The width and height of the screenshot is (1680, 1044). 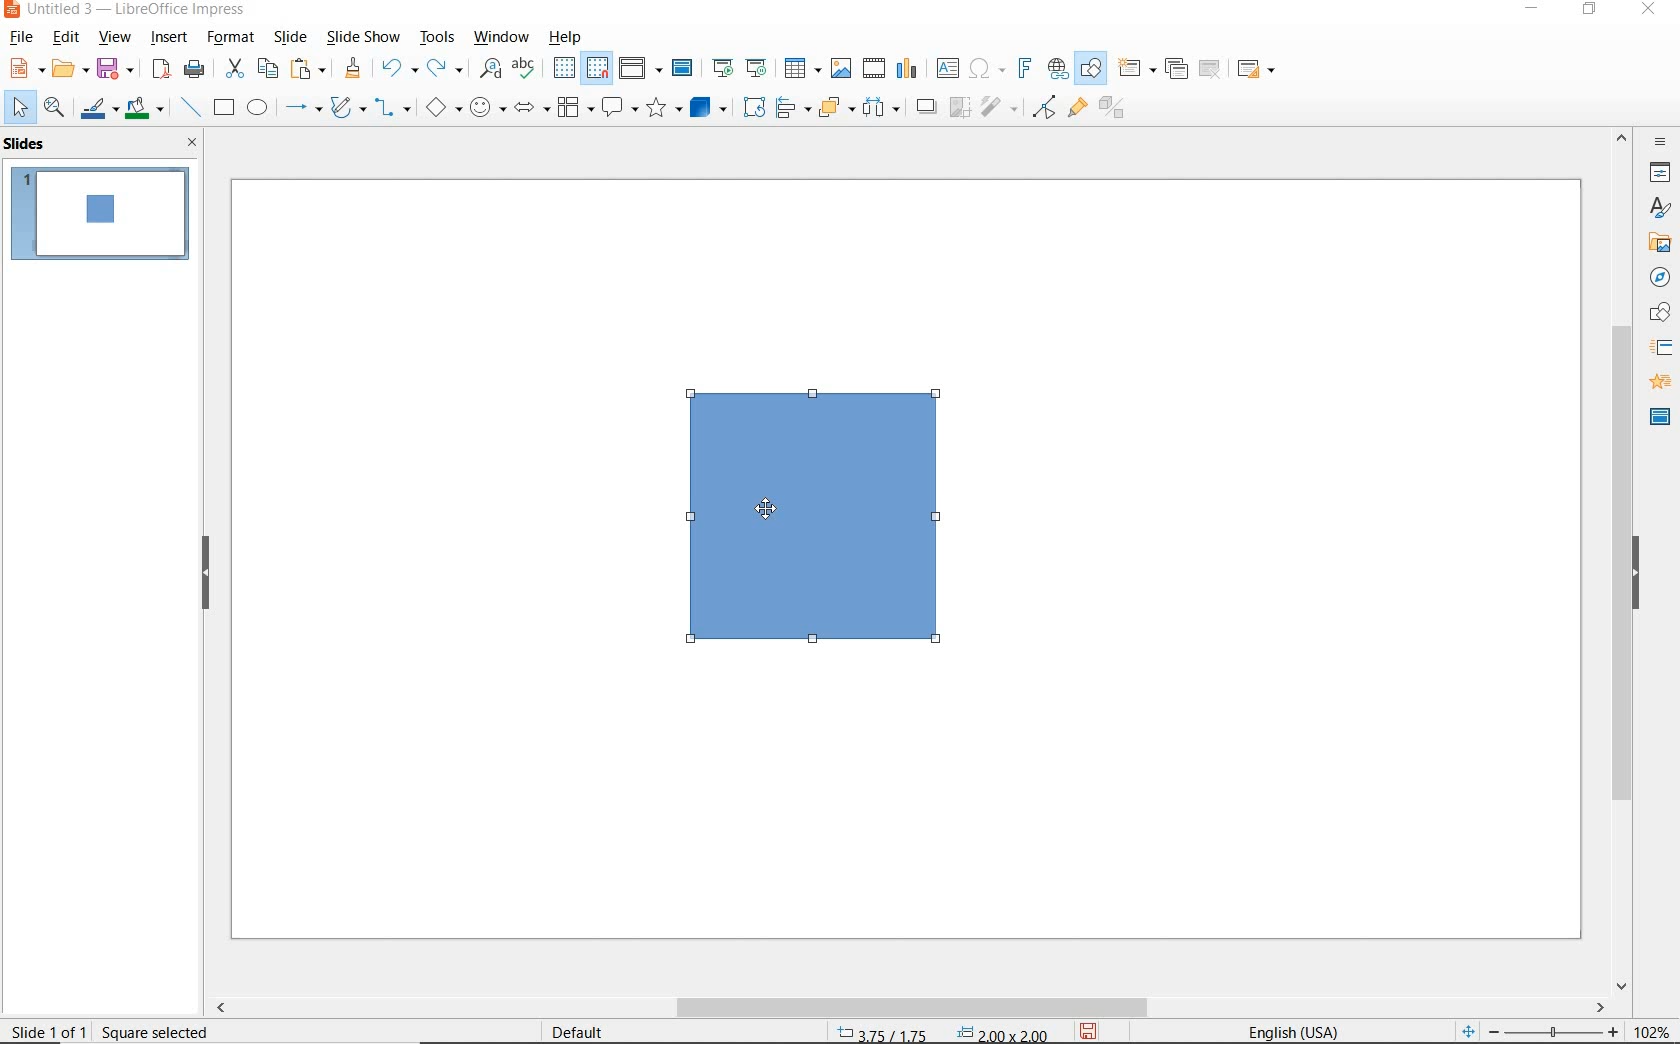 I want to click on file name, so click(x=127, y=11).